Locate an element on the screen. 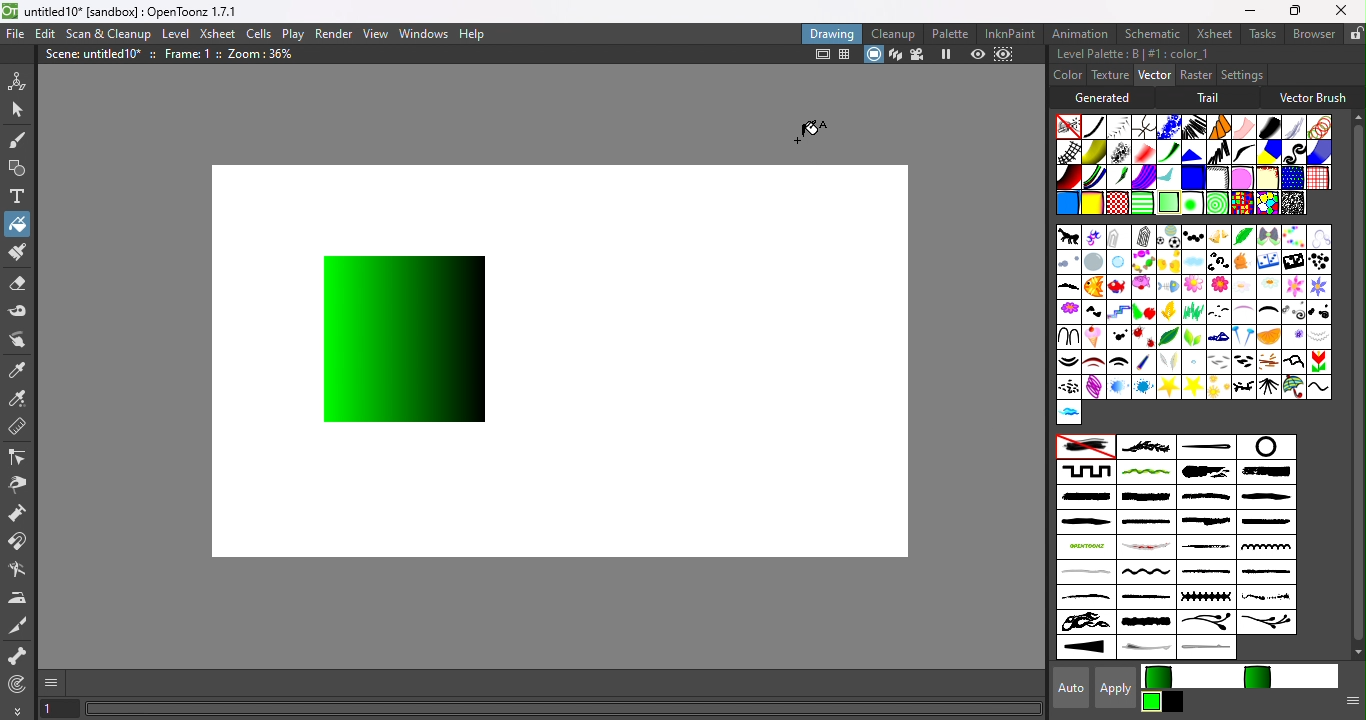 Image resolution: width=1366 pixels, height=720 pixels. Fuzz is located at coordinates (1294, 127).